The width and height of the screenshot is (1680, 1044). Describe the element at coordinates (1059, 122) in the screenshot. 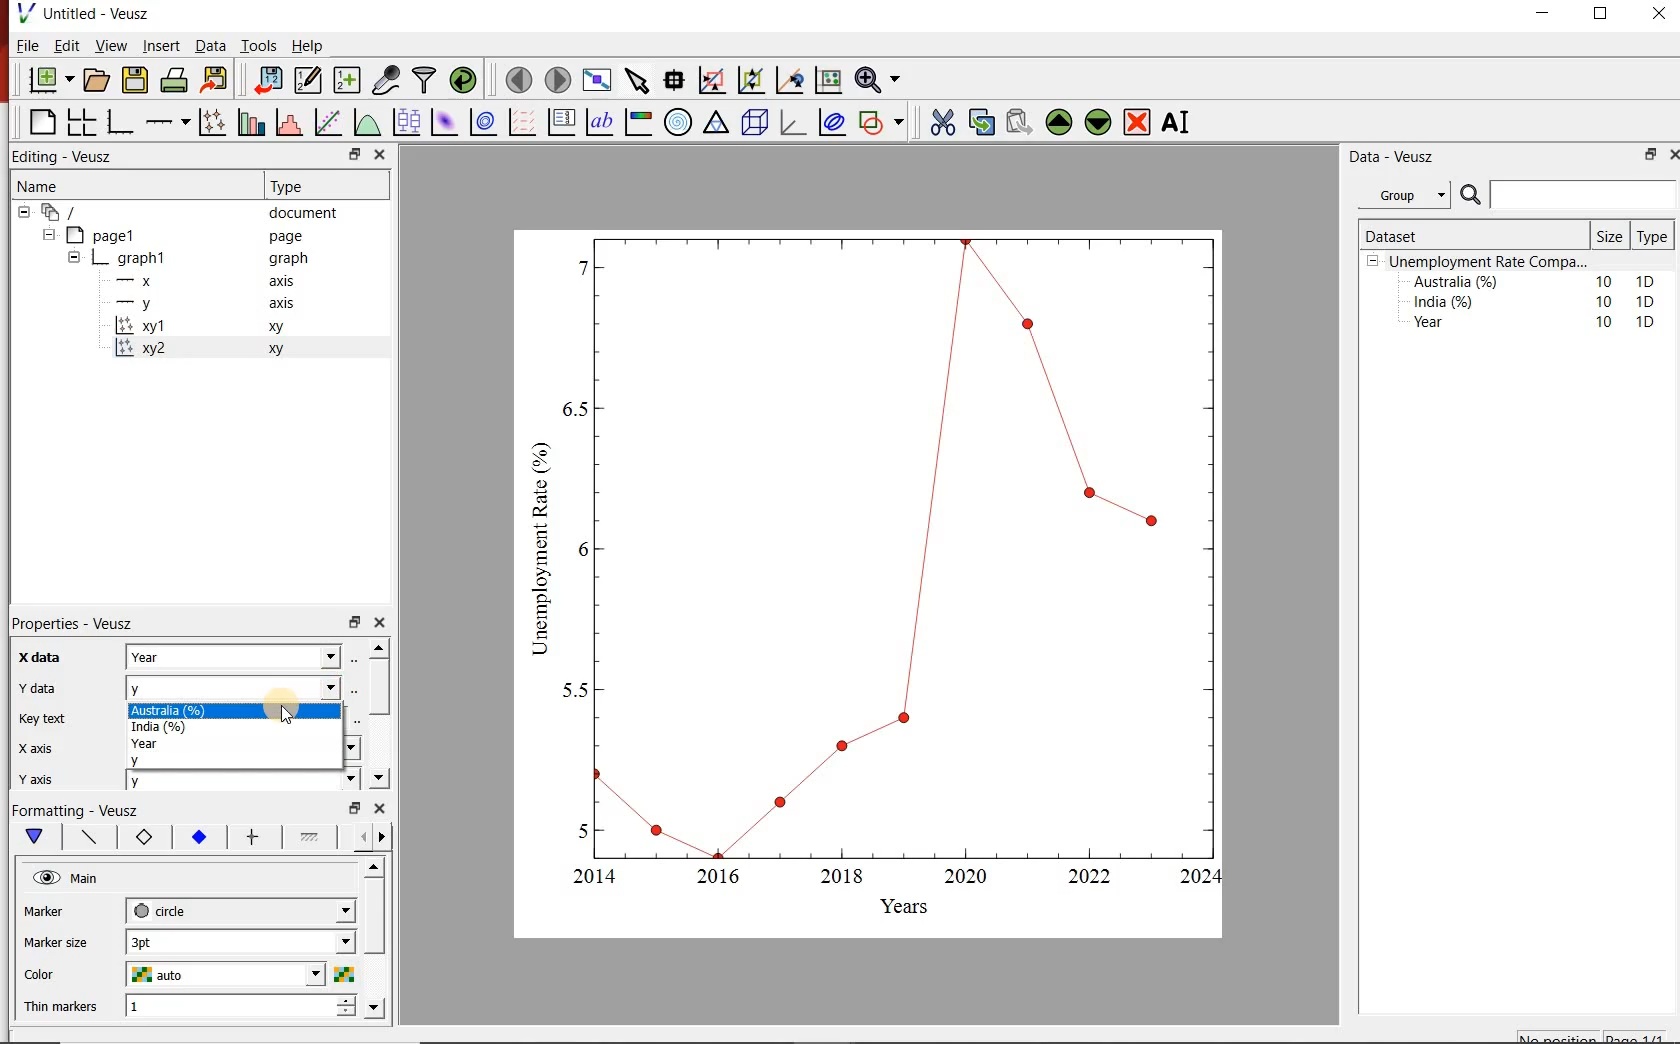

I see `move the widgets up` at that location.